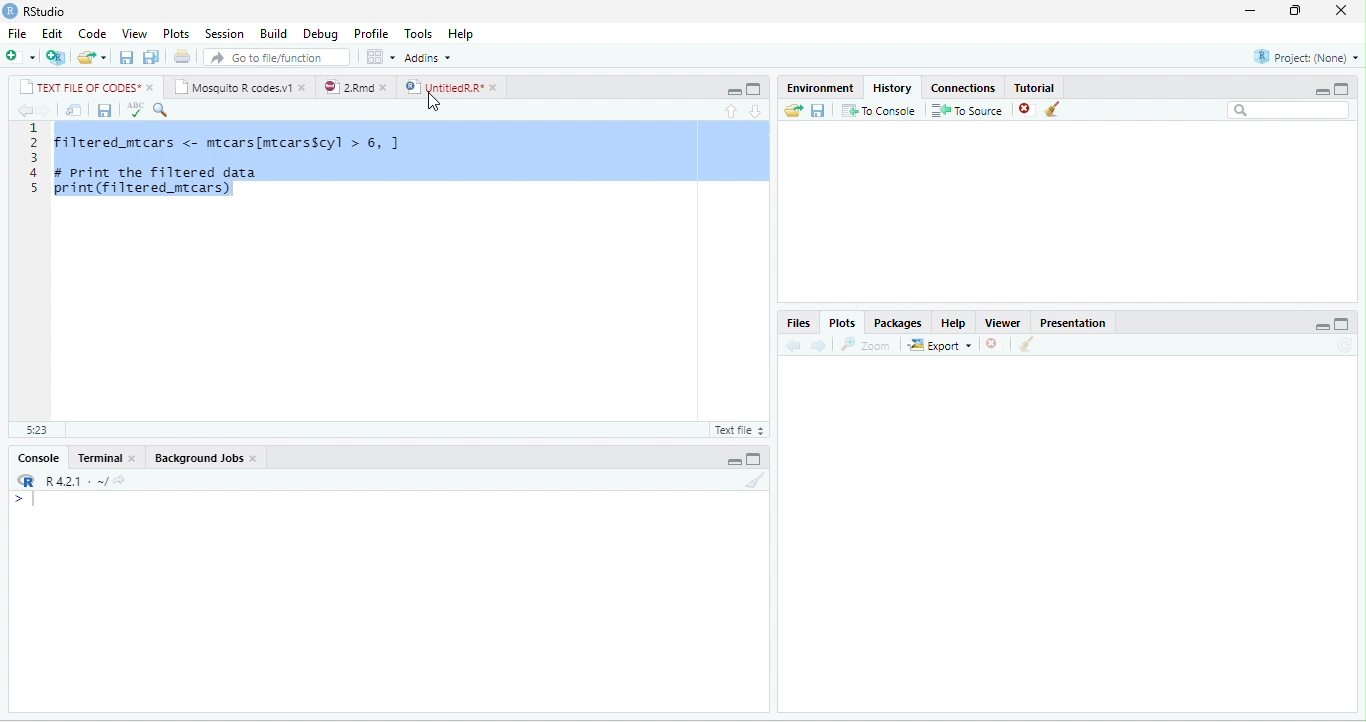 This screenshot has height=722, width=1366. I want to click on search, so click(160, 110).